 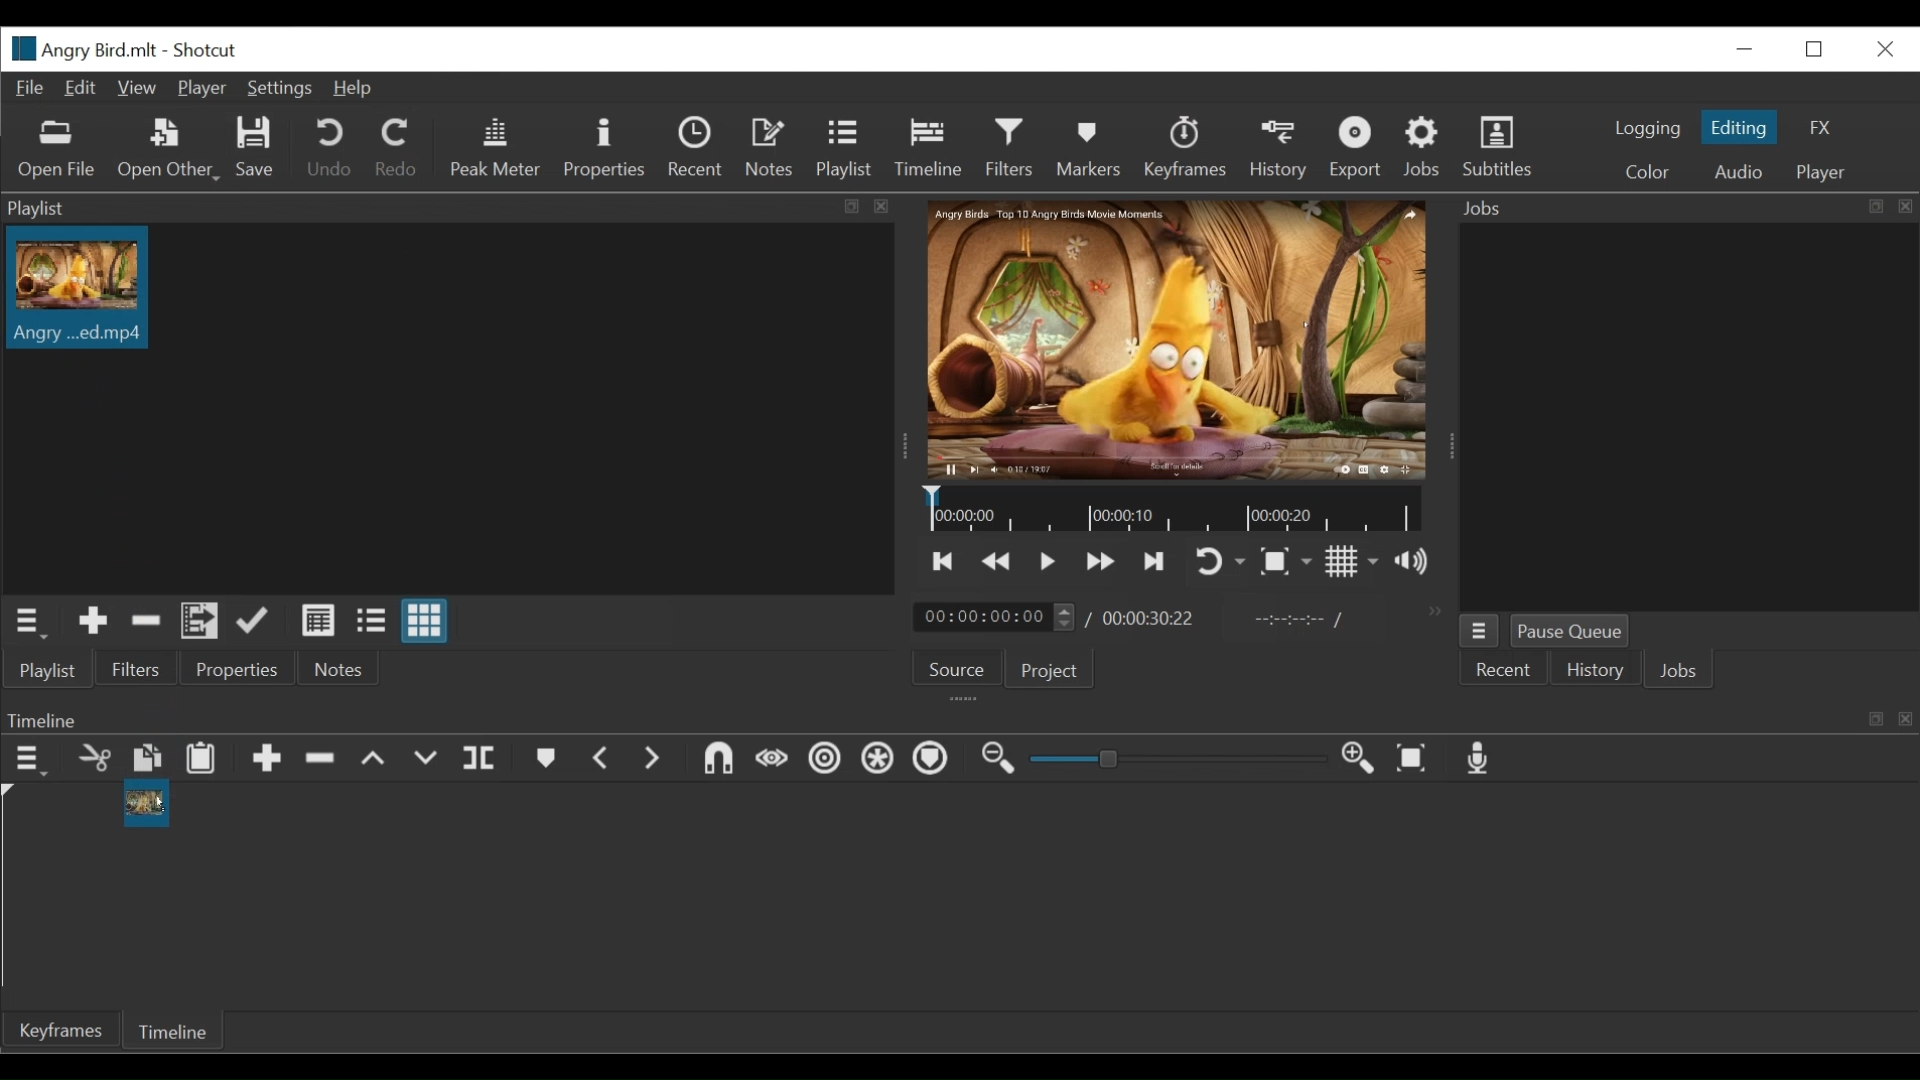 What do you see at coordinates (1354, 147) in the screenshot?
I see `Export` at bounding box center [1354, 147].